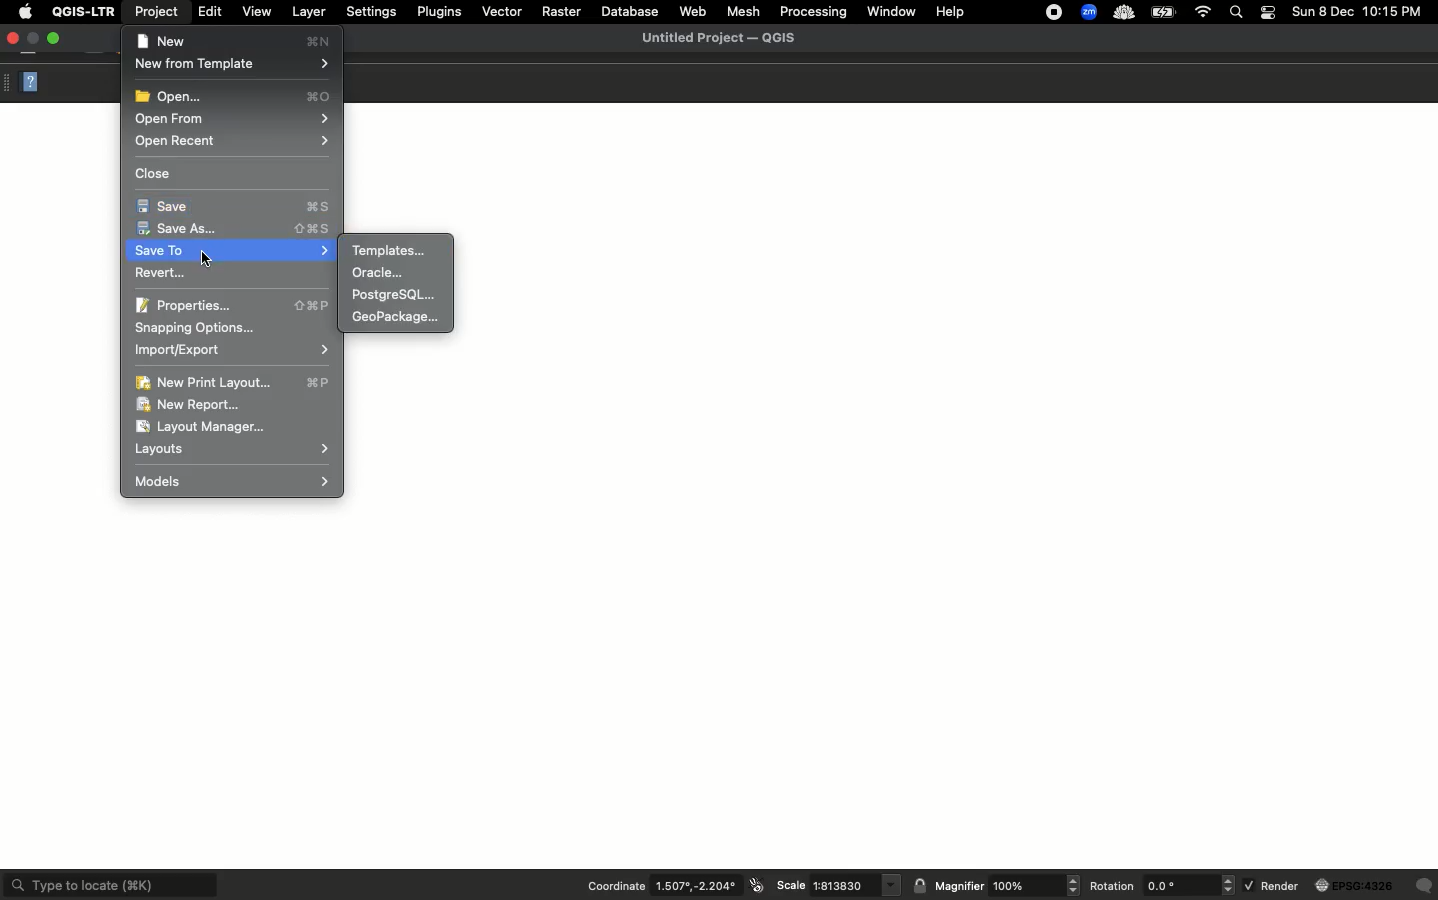  What do you see at coordinates (1273, 886) in the screenshot?
I see `Render` at bounding box center [1273, 886].